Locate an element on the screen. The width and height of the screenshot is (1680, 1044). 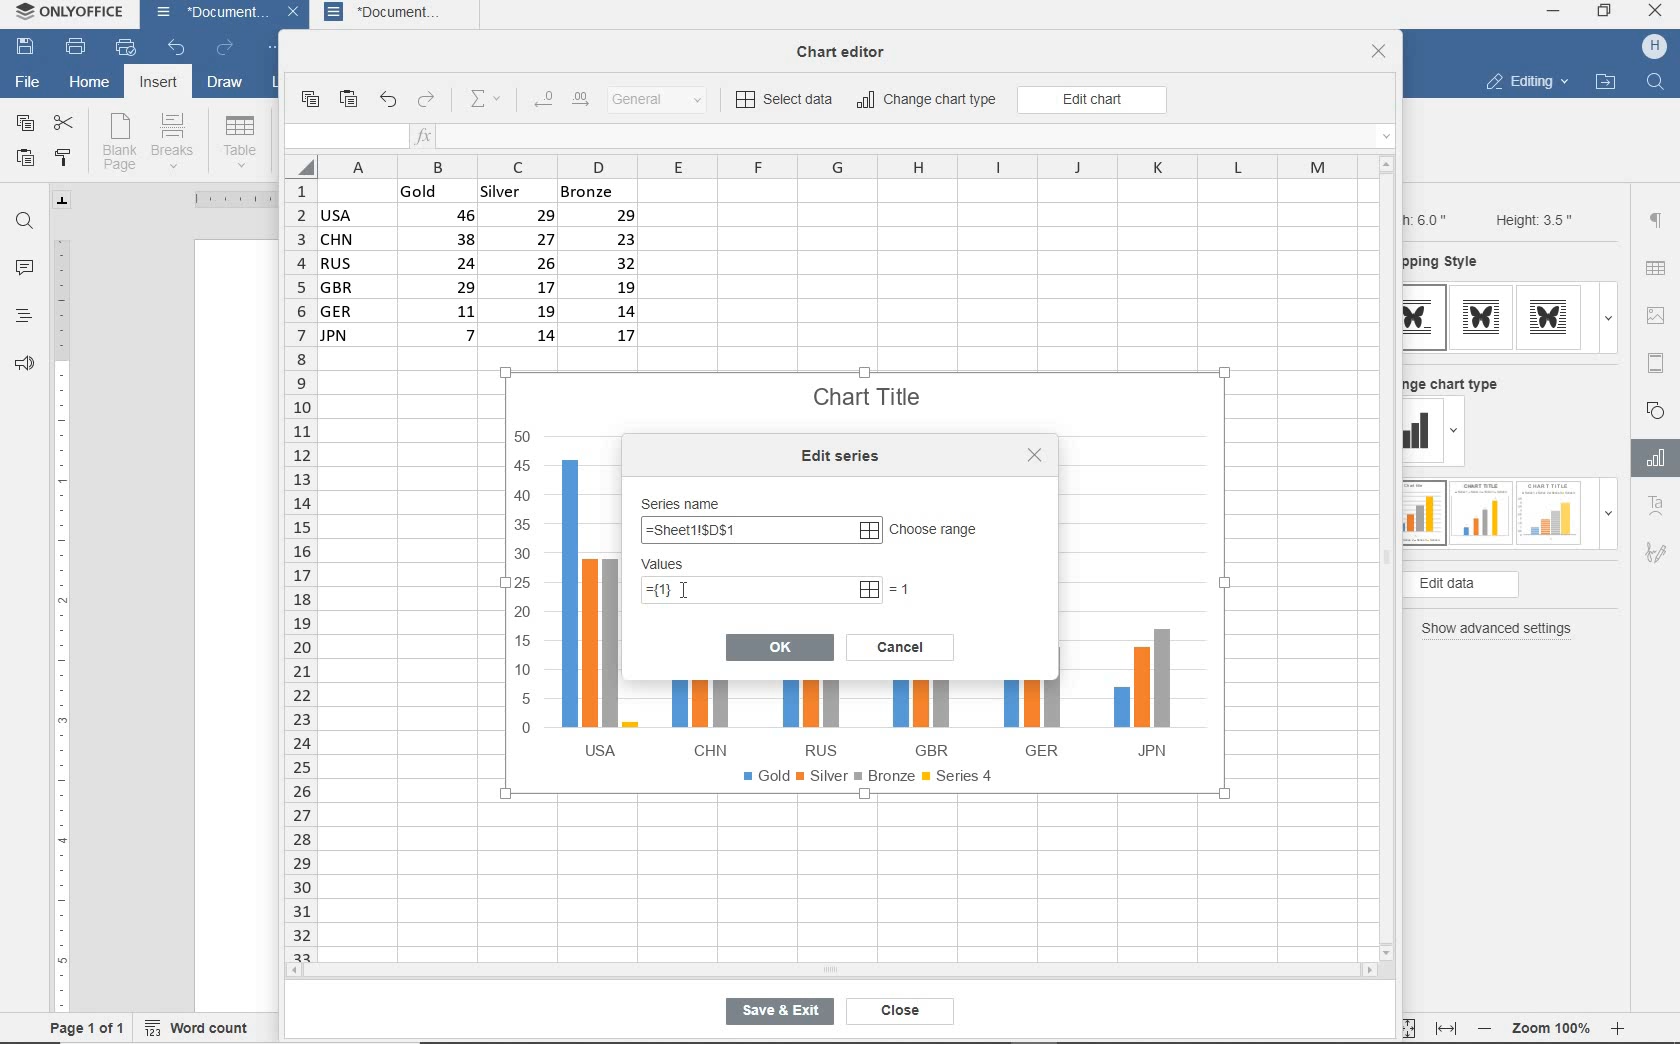
zoom out is located at coordinates (1487, 1028).